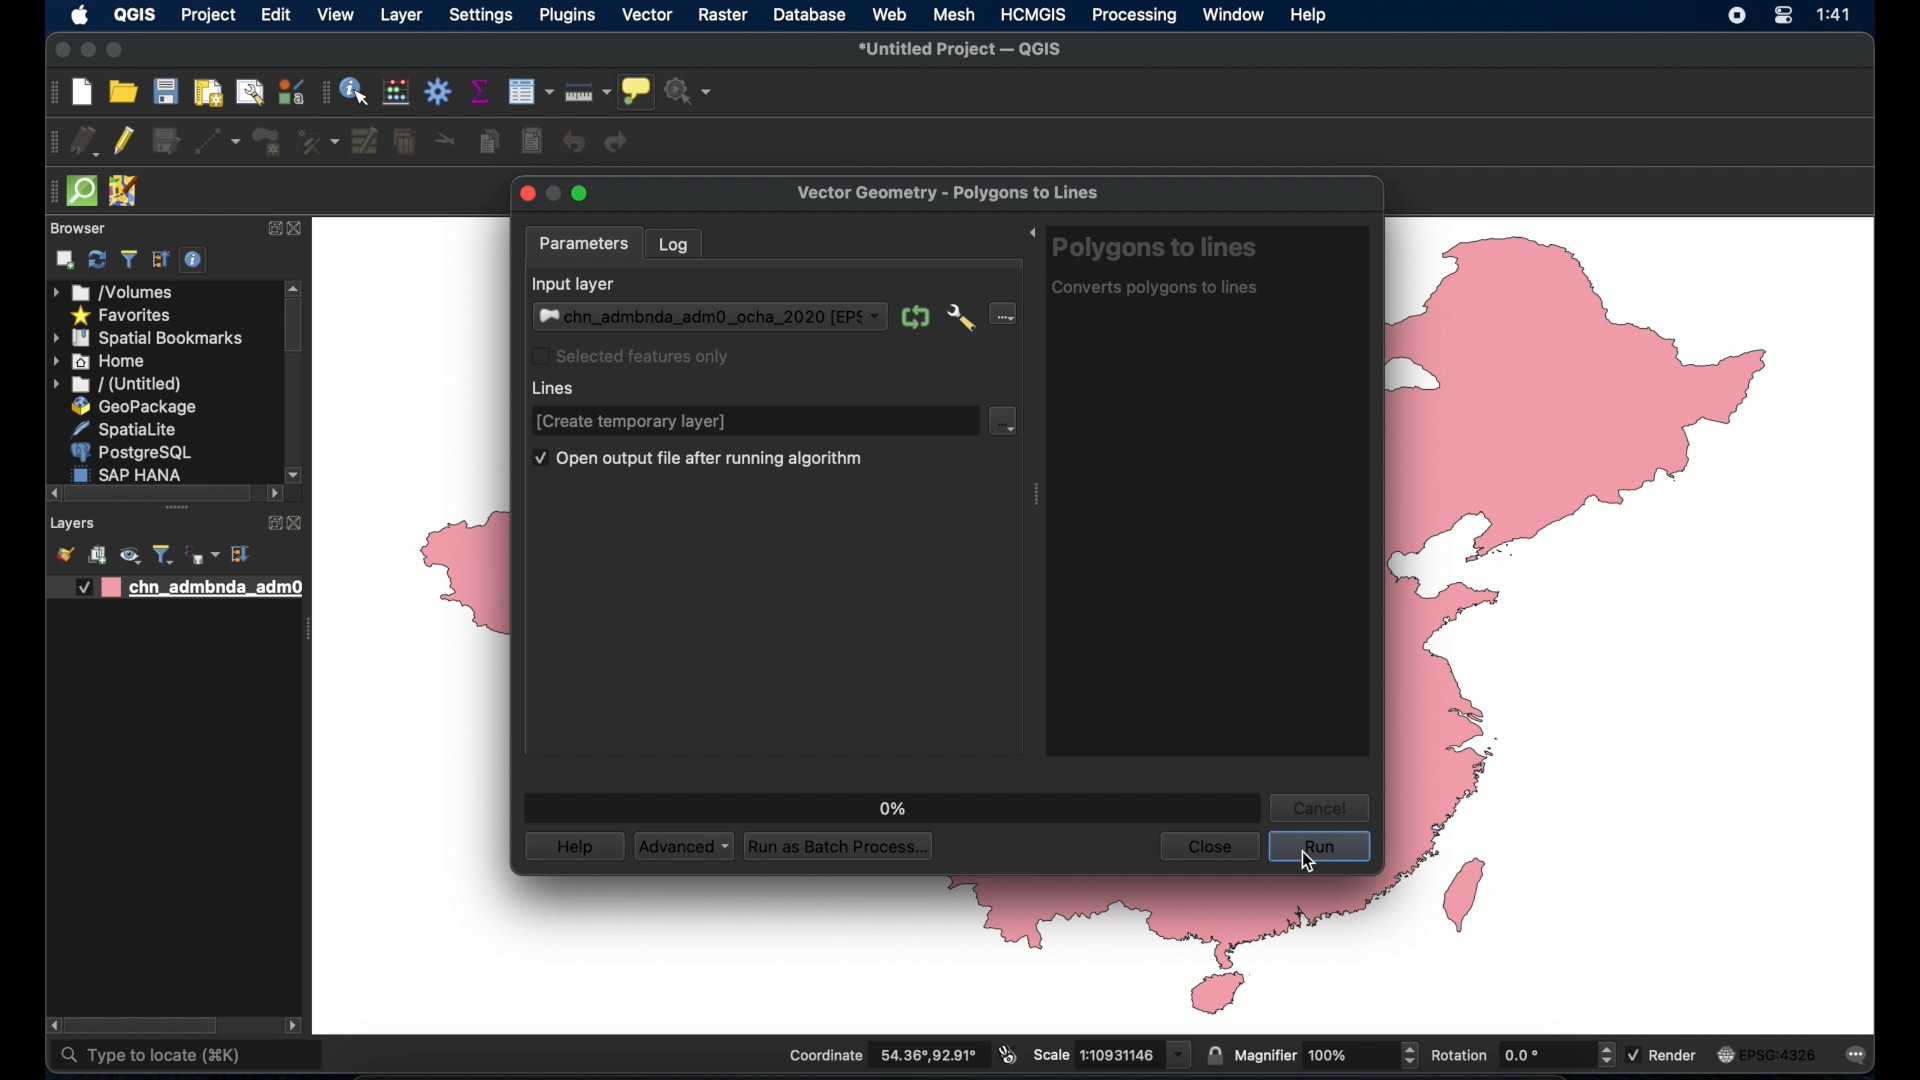 This screenshot has width=1920, height=1080. What do you see at coordinates (323, 94) in the screenshot?
I see `attributes toolbar` at bounding box center [323, 94].